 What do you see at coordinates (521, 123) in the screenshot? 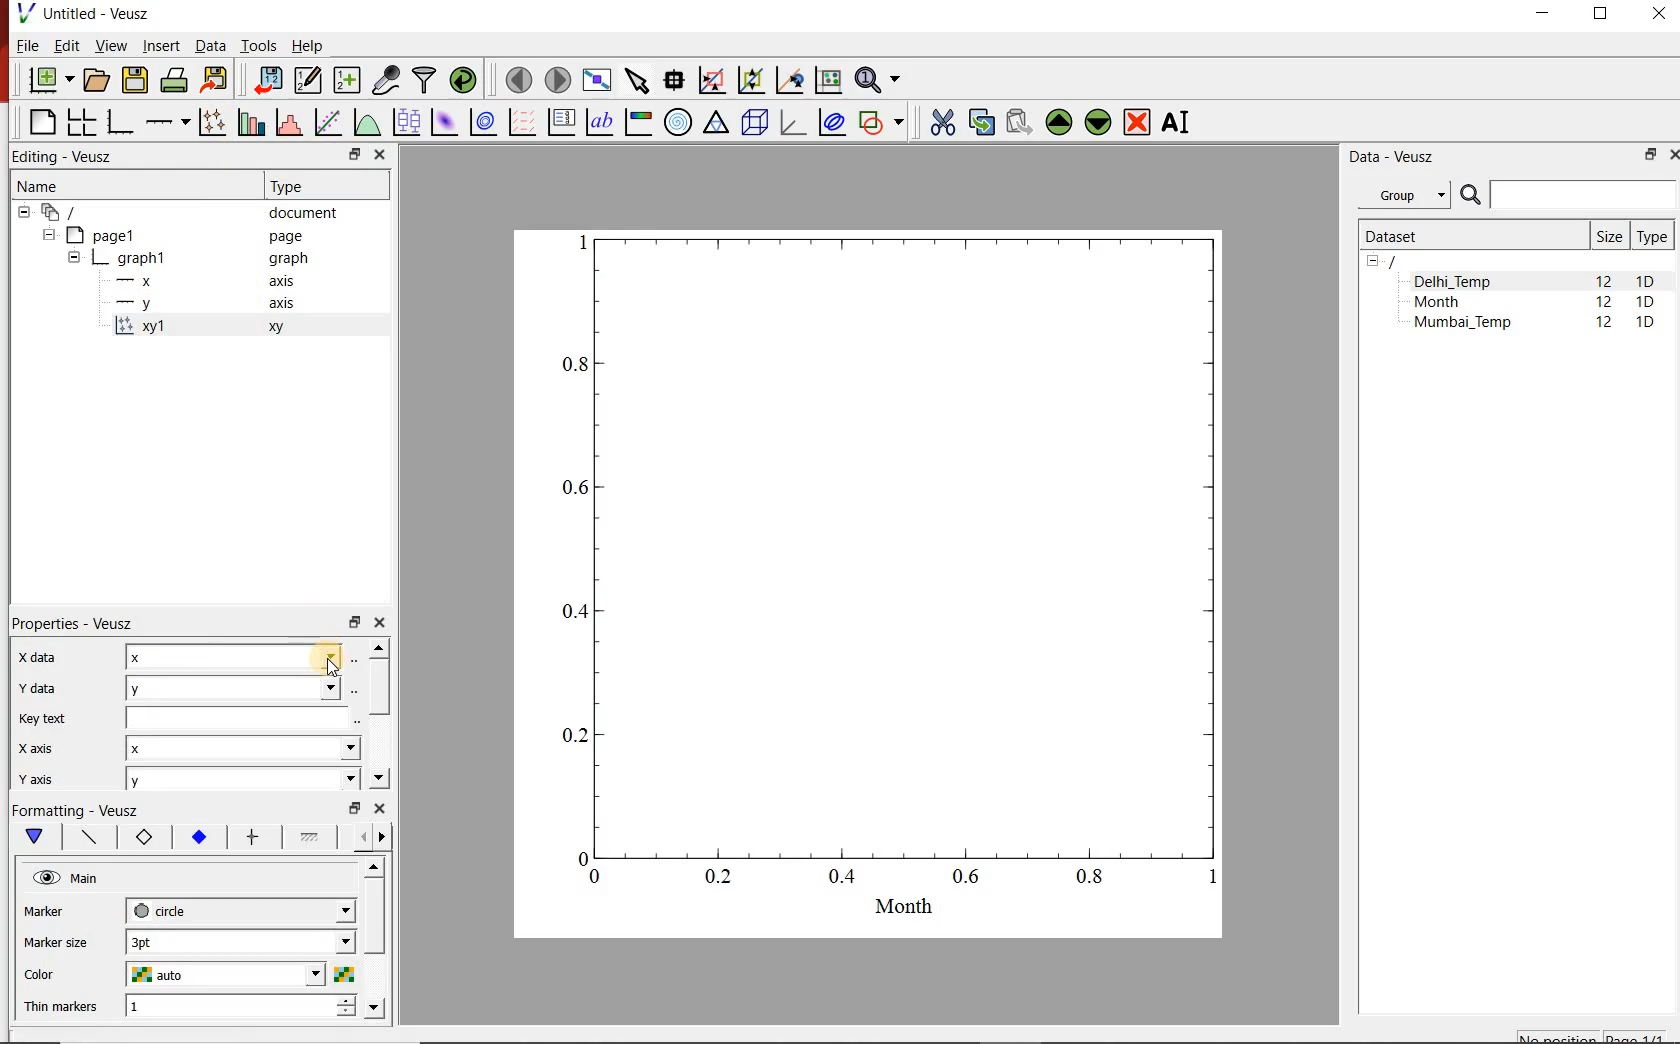
I see `plot a vector field` at bounding box center [521, 123].